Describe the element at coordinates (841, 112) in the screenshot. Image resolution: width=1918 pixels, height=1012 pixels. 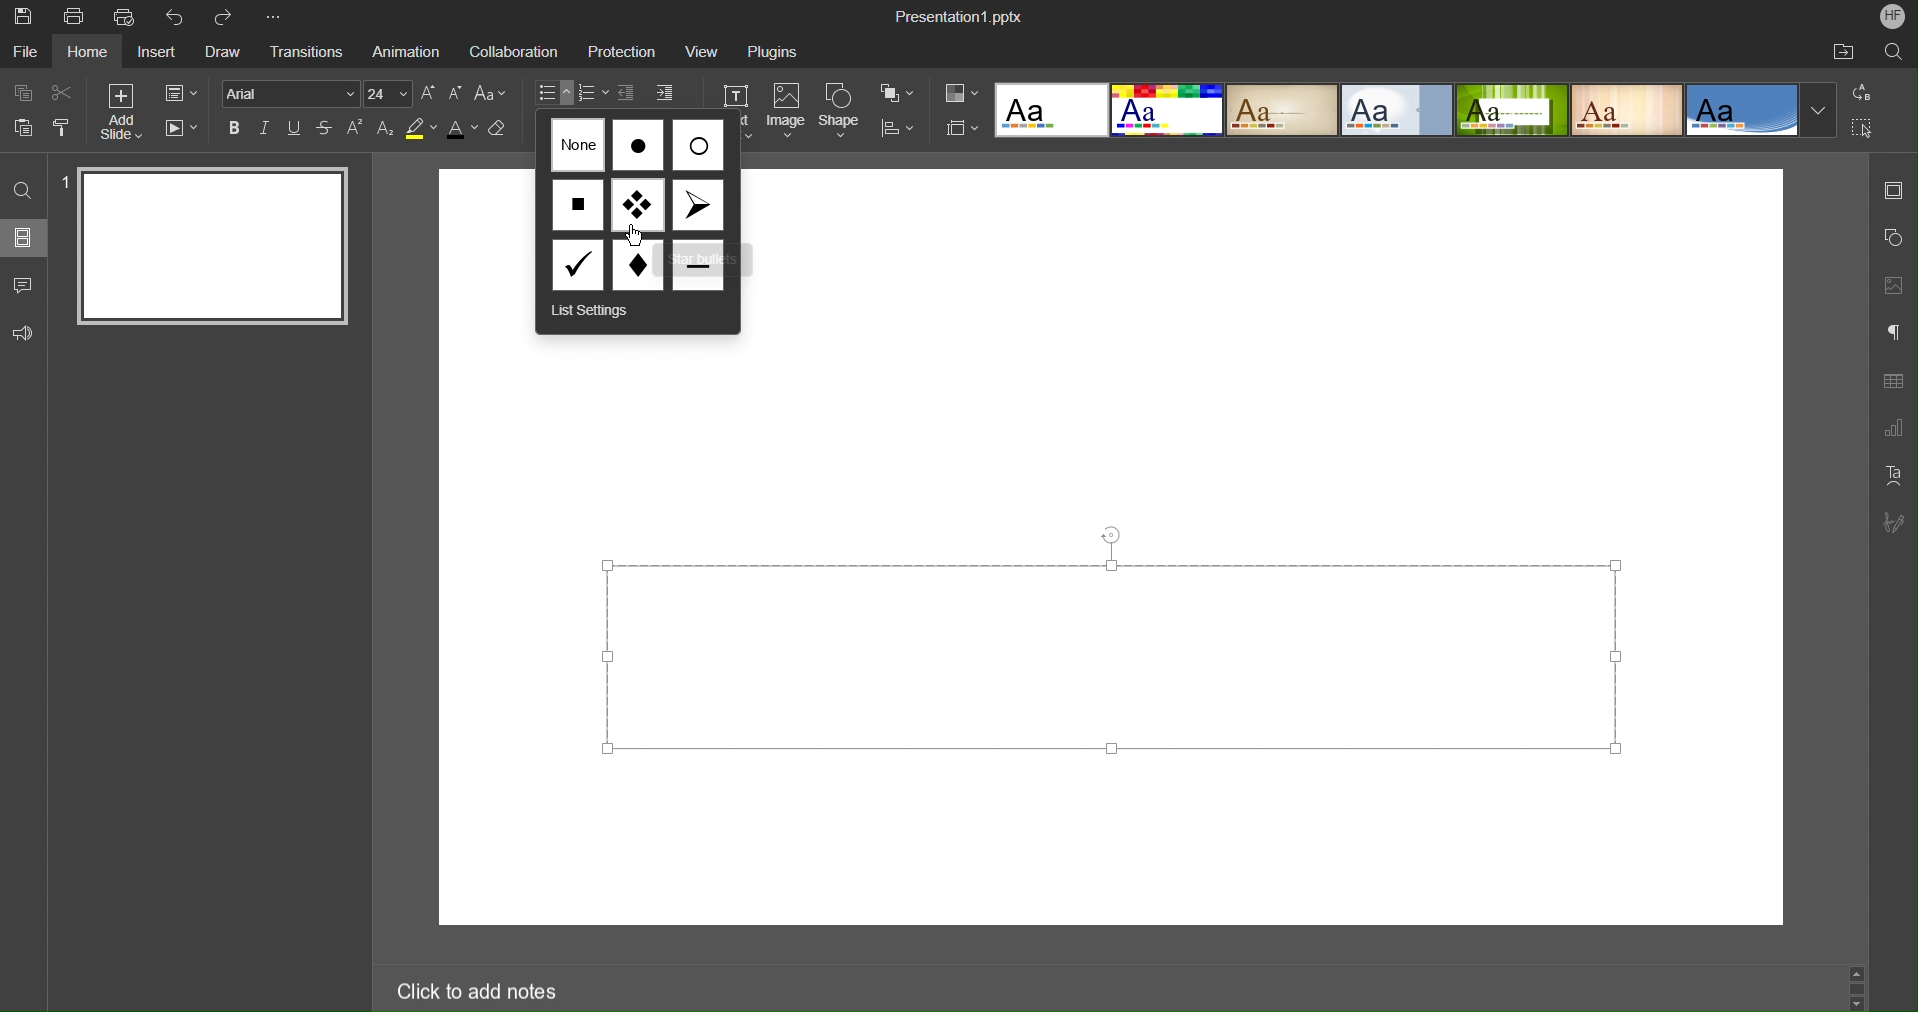
I see `Shape` at that location.